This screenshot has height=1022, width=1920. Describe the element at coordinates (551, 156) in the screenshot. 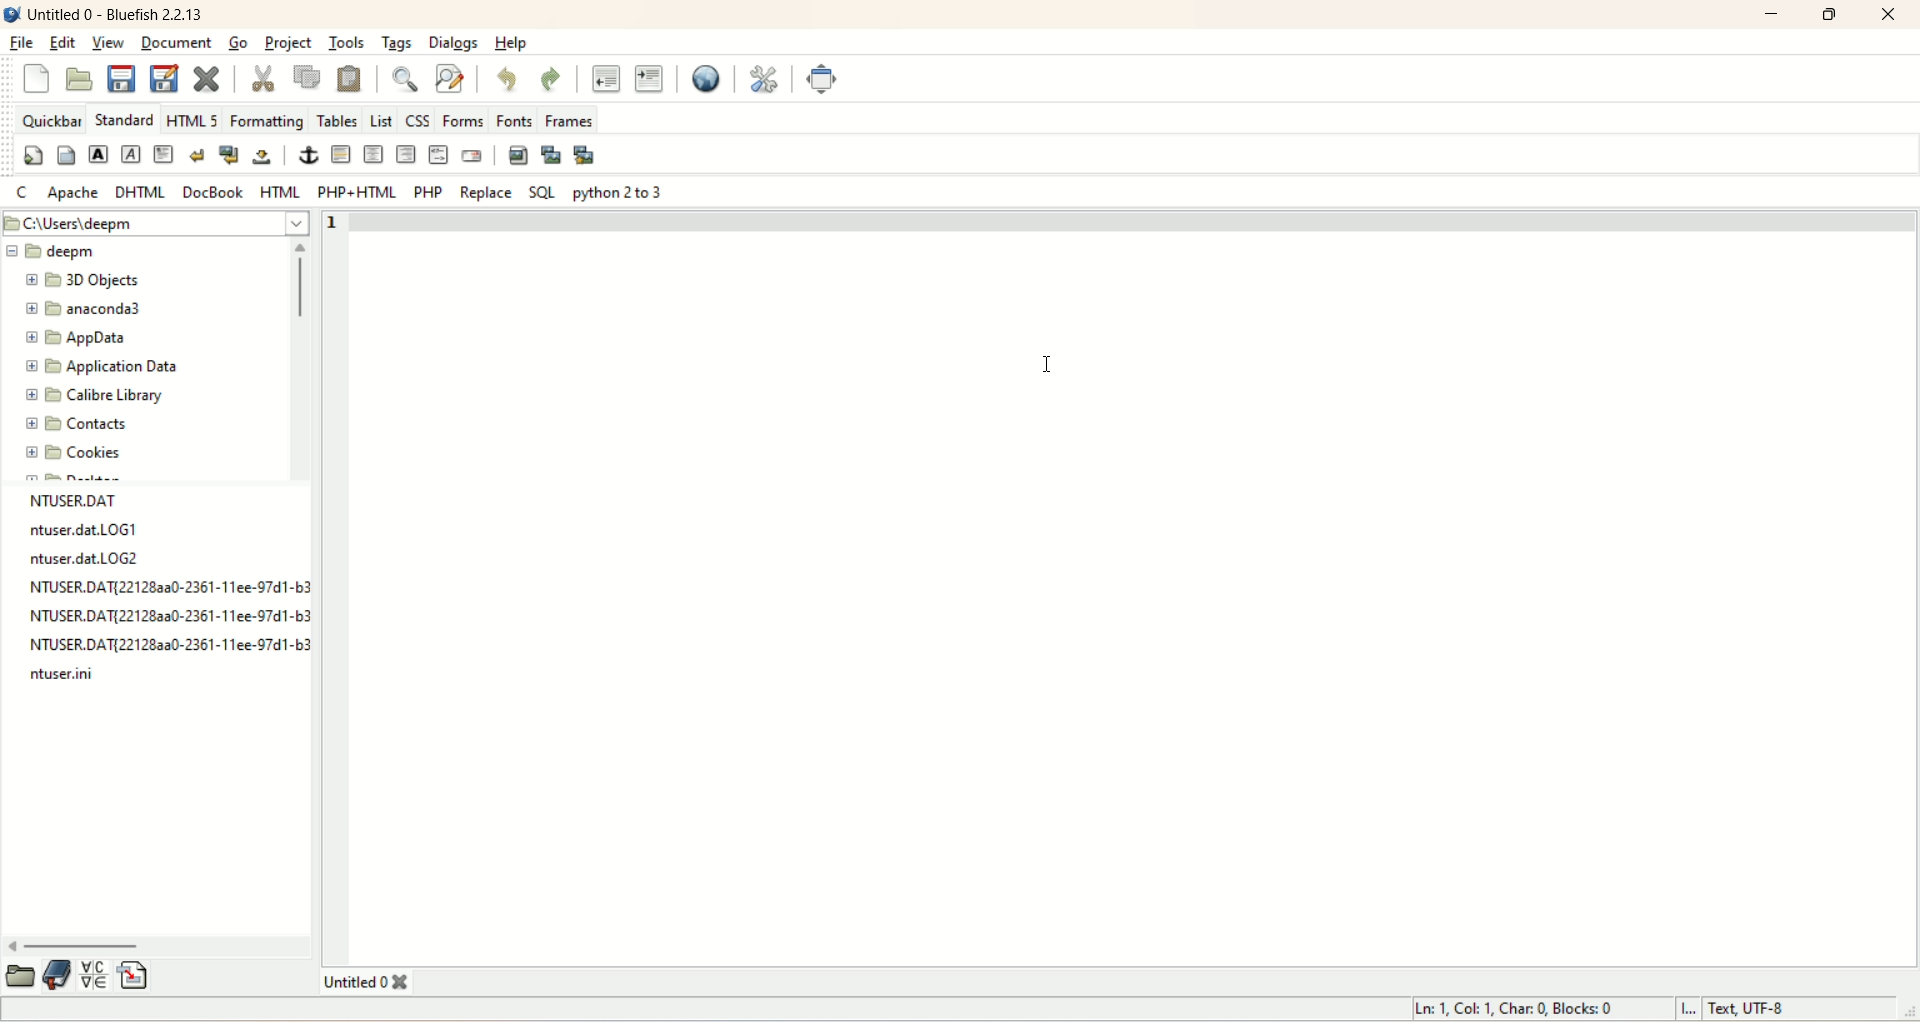

I see `insert thumbnail` at that location.